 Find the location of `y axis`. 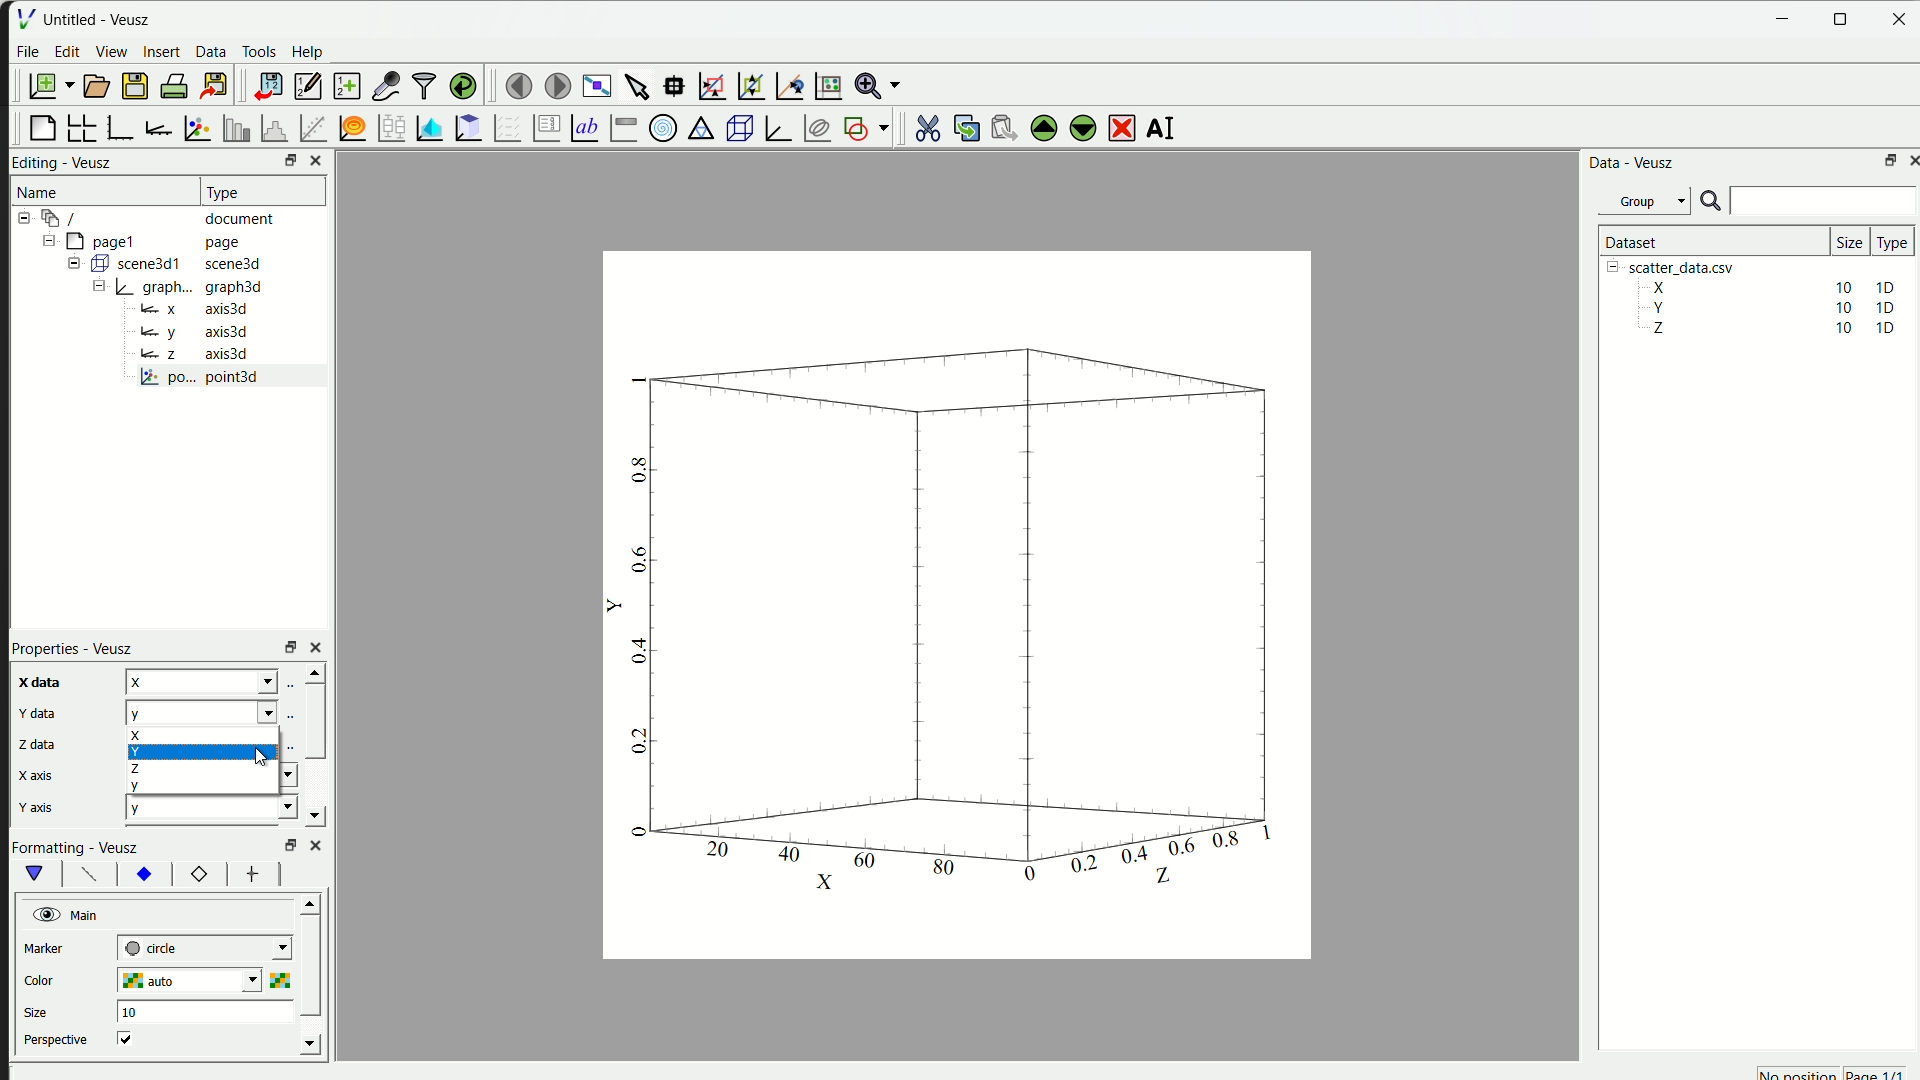

y axis is located at coordinates (35, 803).